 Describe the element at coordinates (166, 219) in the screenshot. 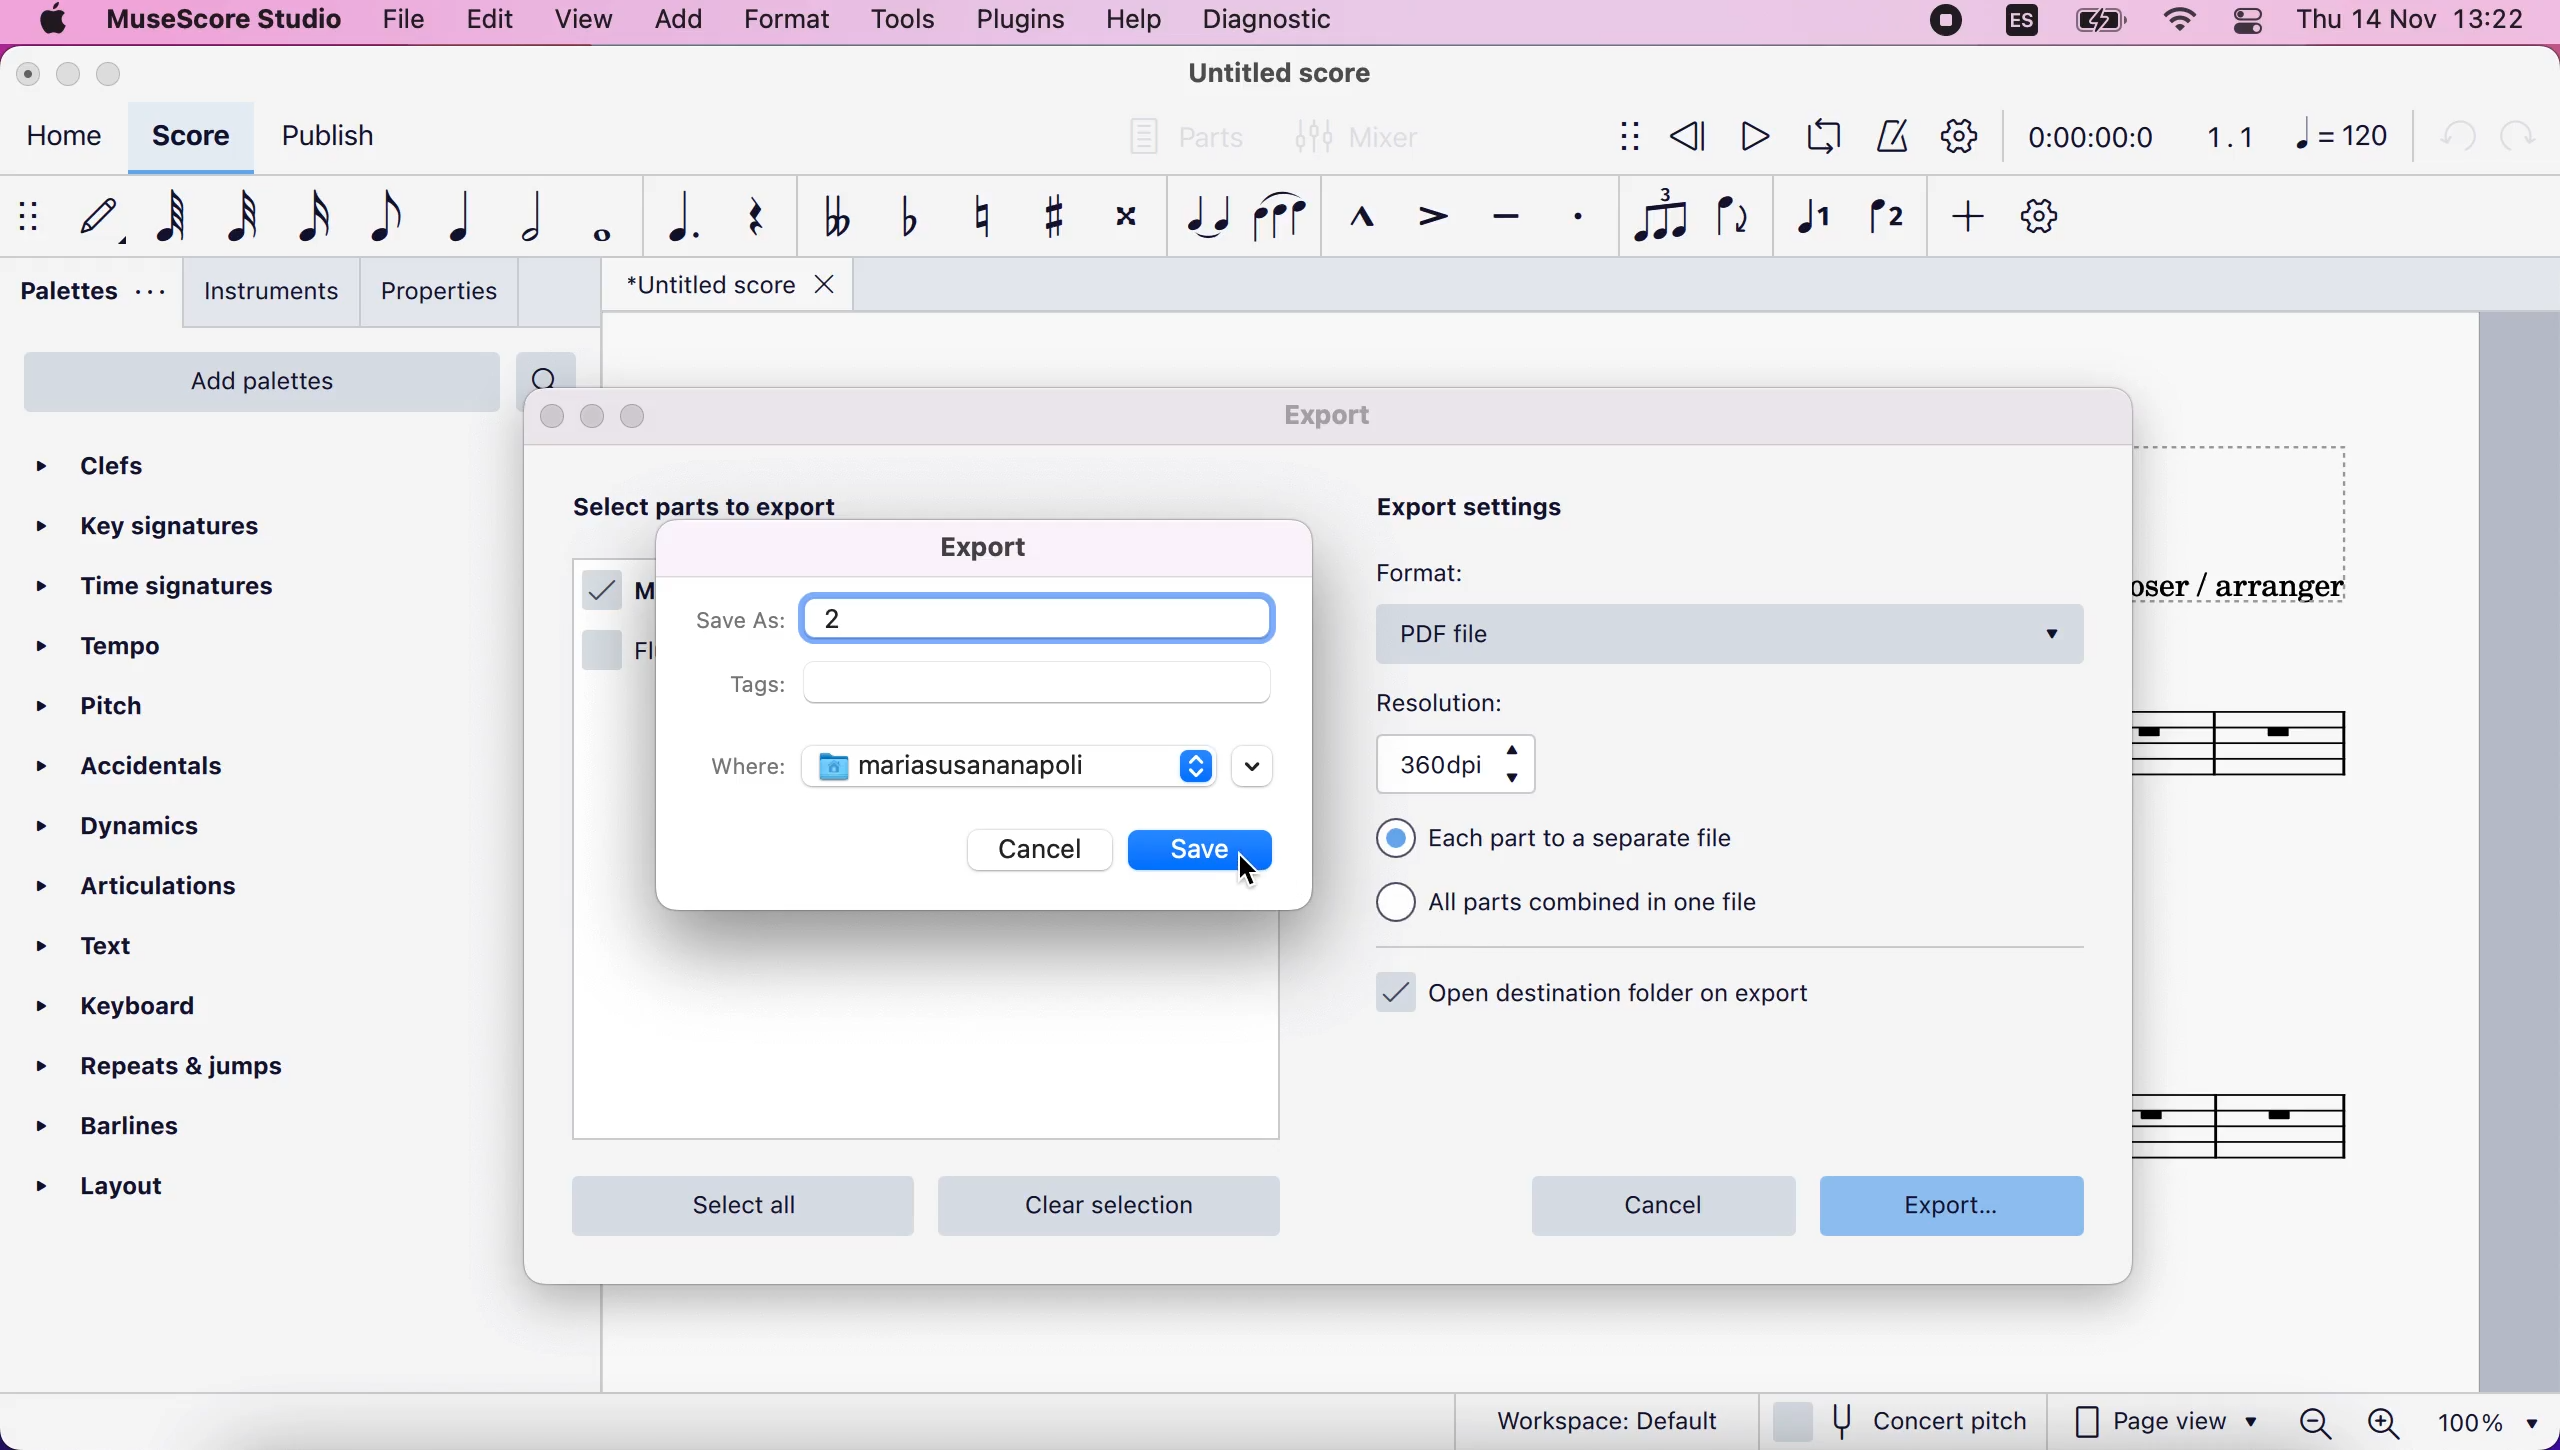

I see `64th note` at that location.